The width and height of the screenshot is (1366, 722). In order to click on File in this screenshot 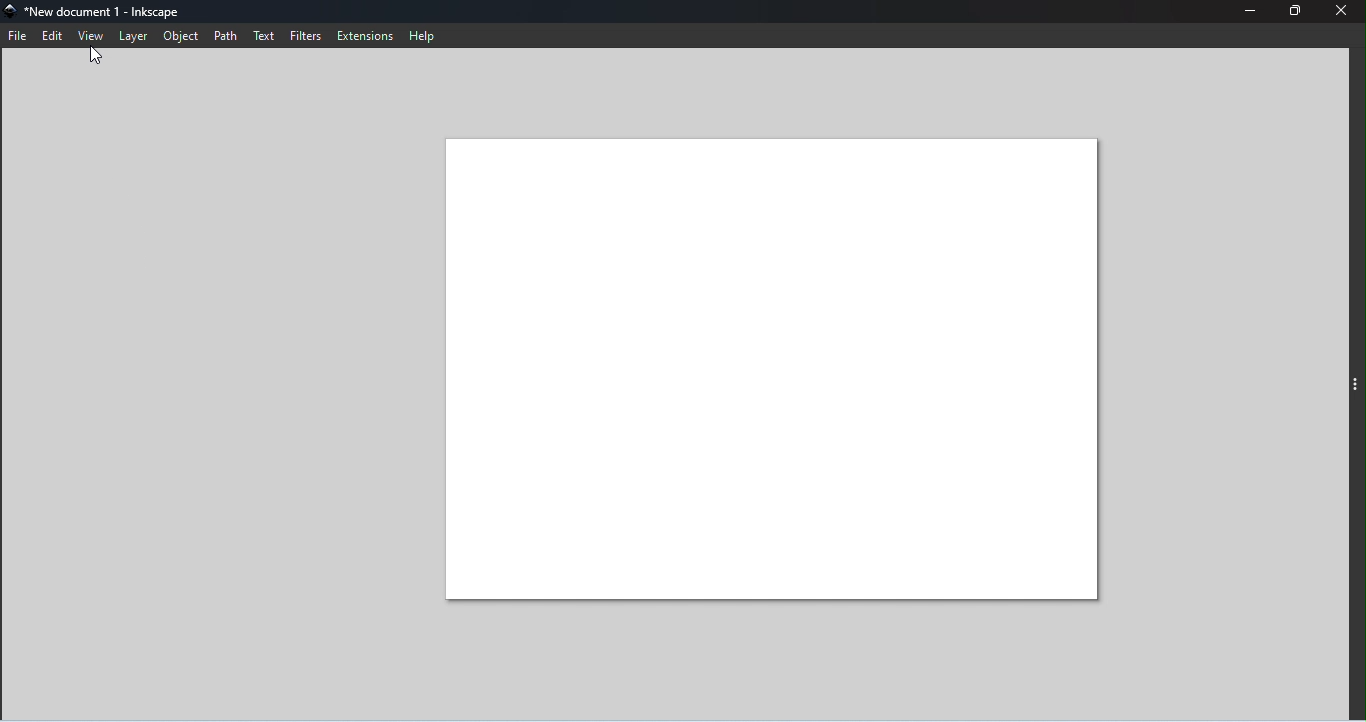, I will do `click(19, 37)`.